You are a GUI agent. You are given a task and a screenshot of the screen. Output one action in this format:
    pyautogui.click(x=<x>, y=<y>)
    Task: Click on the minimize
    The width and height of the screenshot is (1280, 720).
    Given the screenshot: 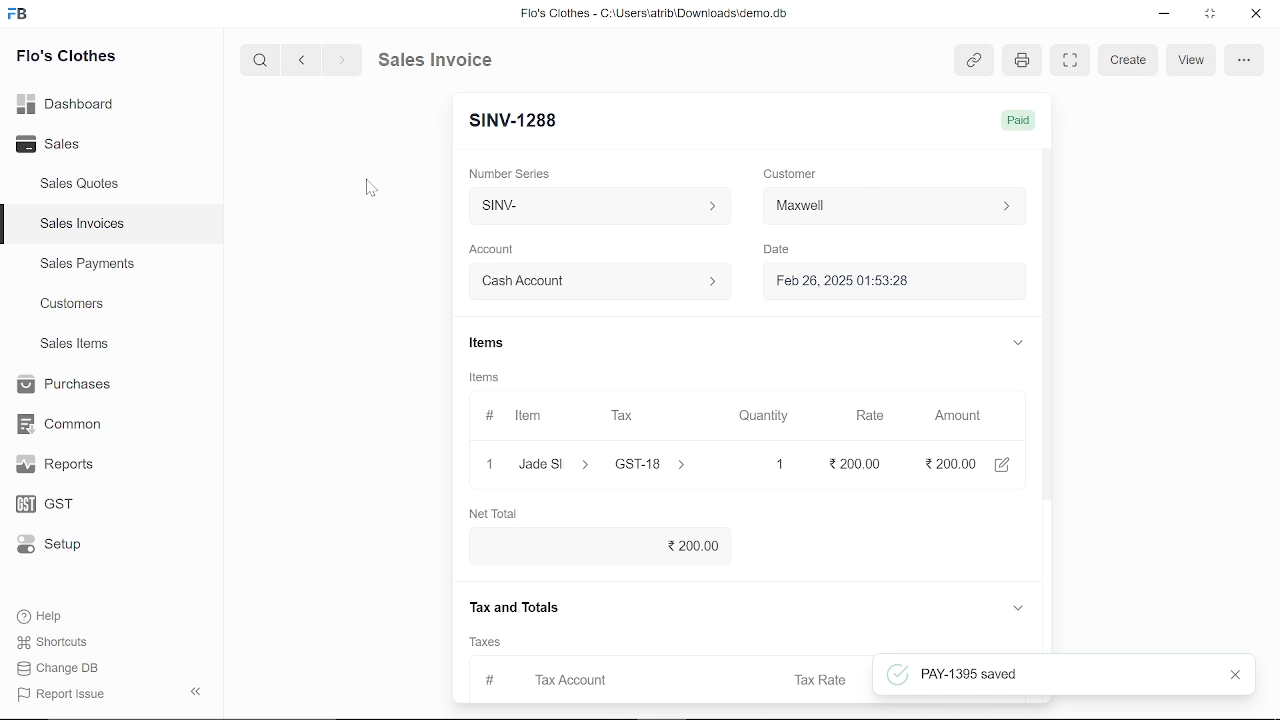 What is the action you would take?
    pyautogui.click(x=1166, y=16)
    